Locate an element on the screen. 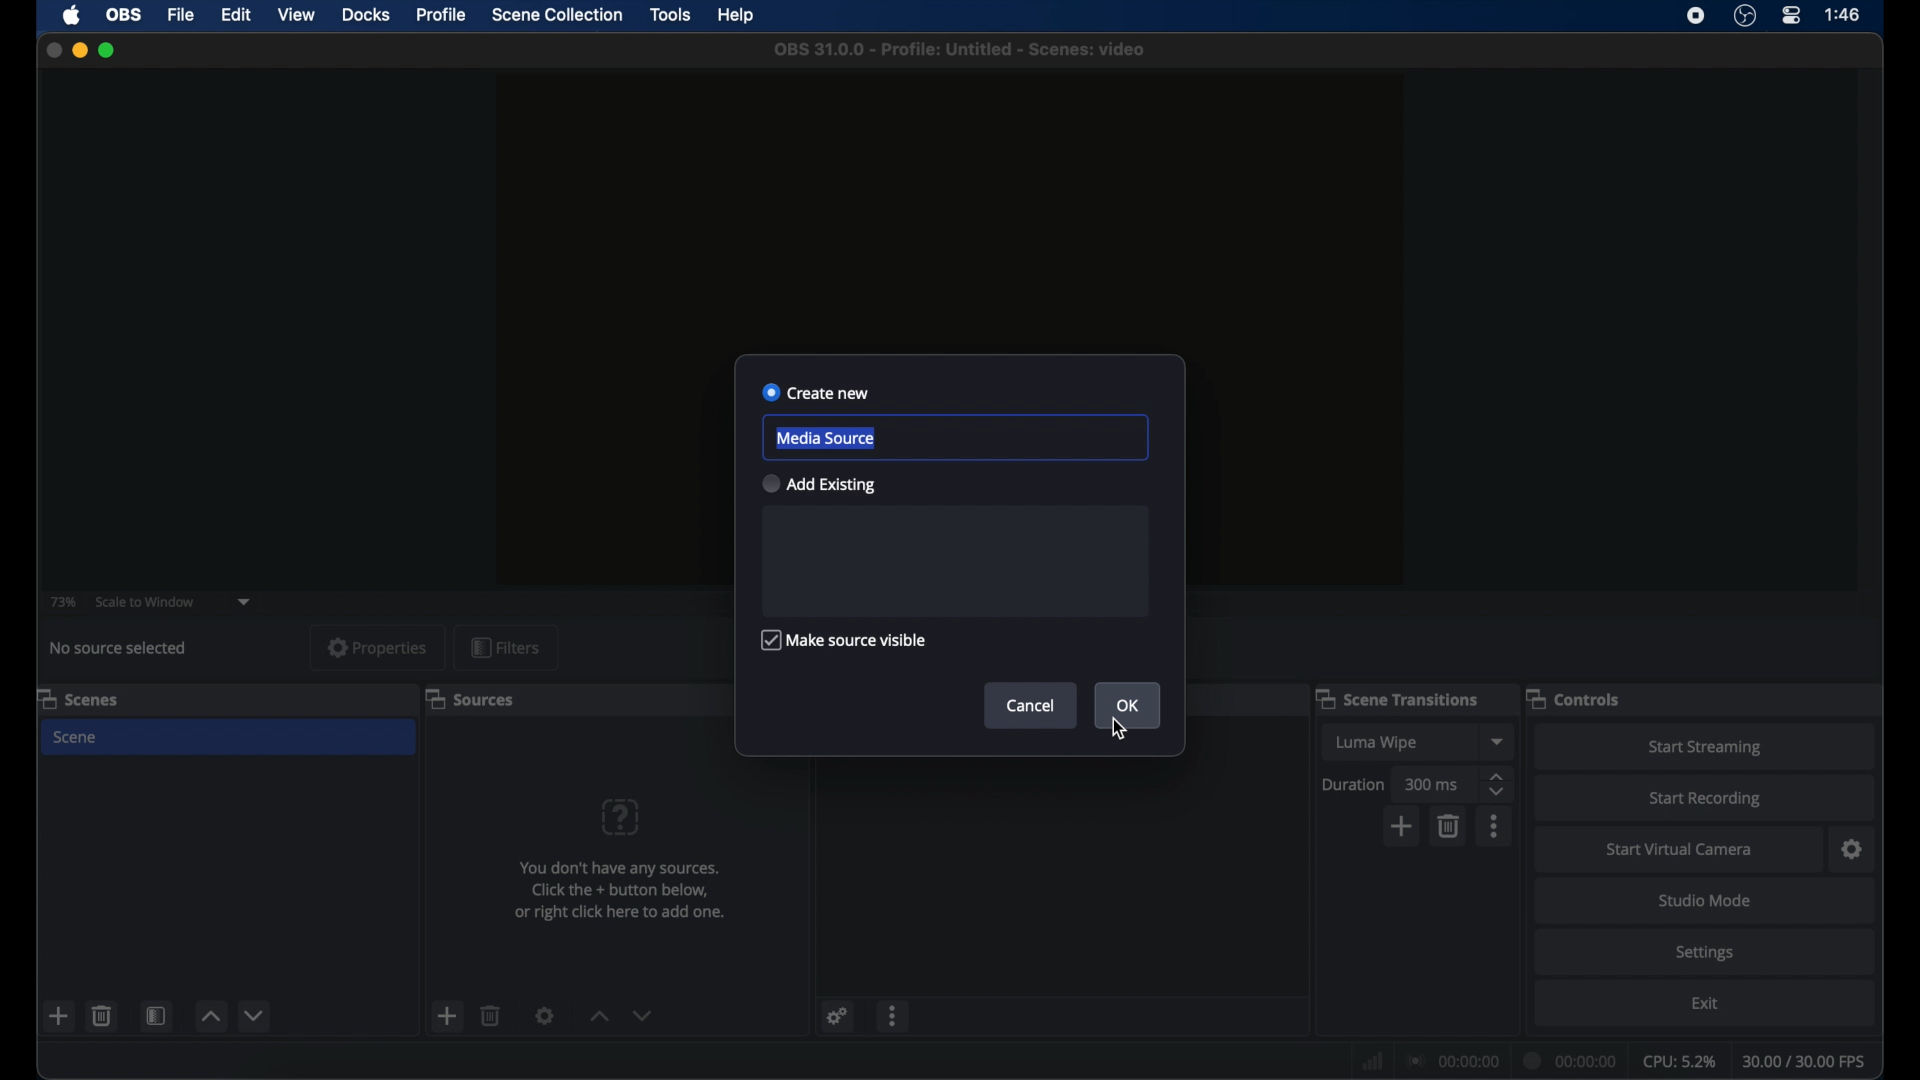 This screenshot has height=1080, width=1920. scale to window is located at coordinates (145, 602).